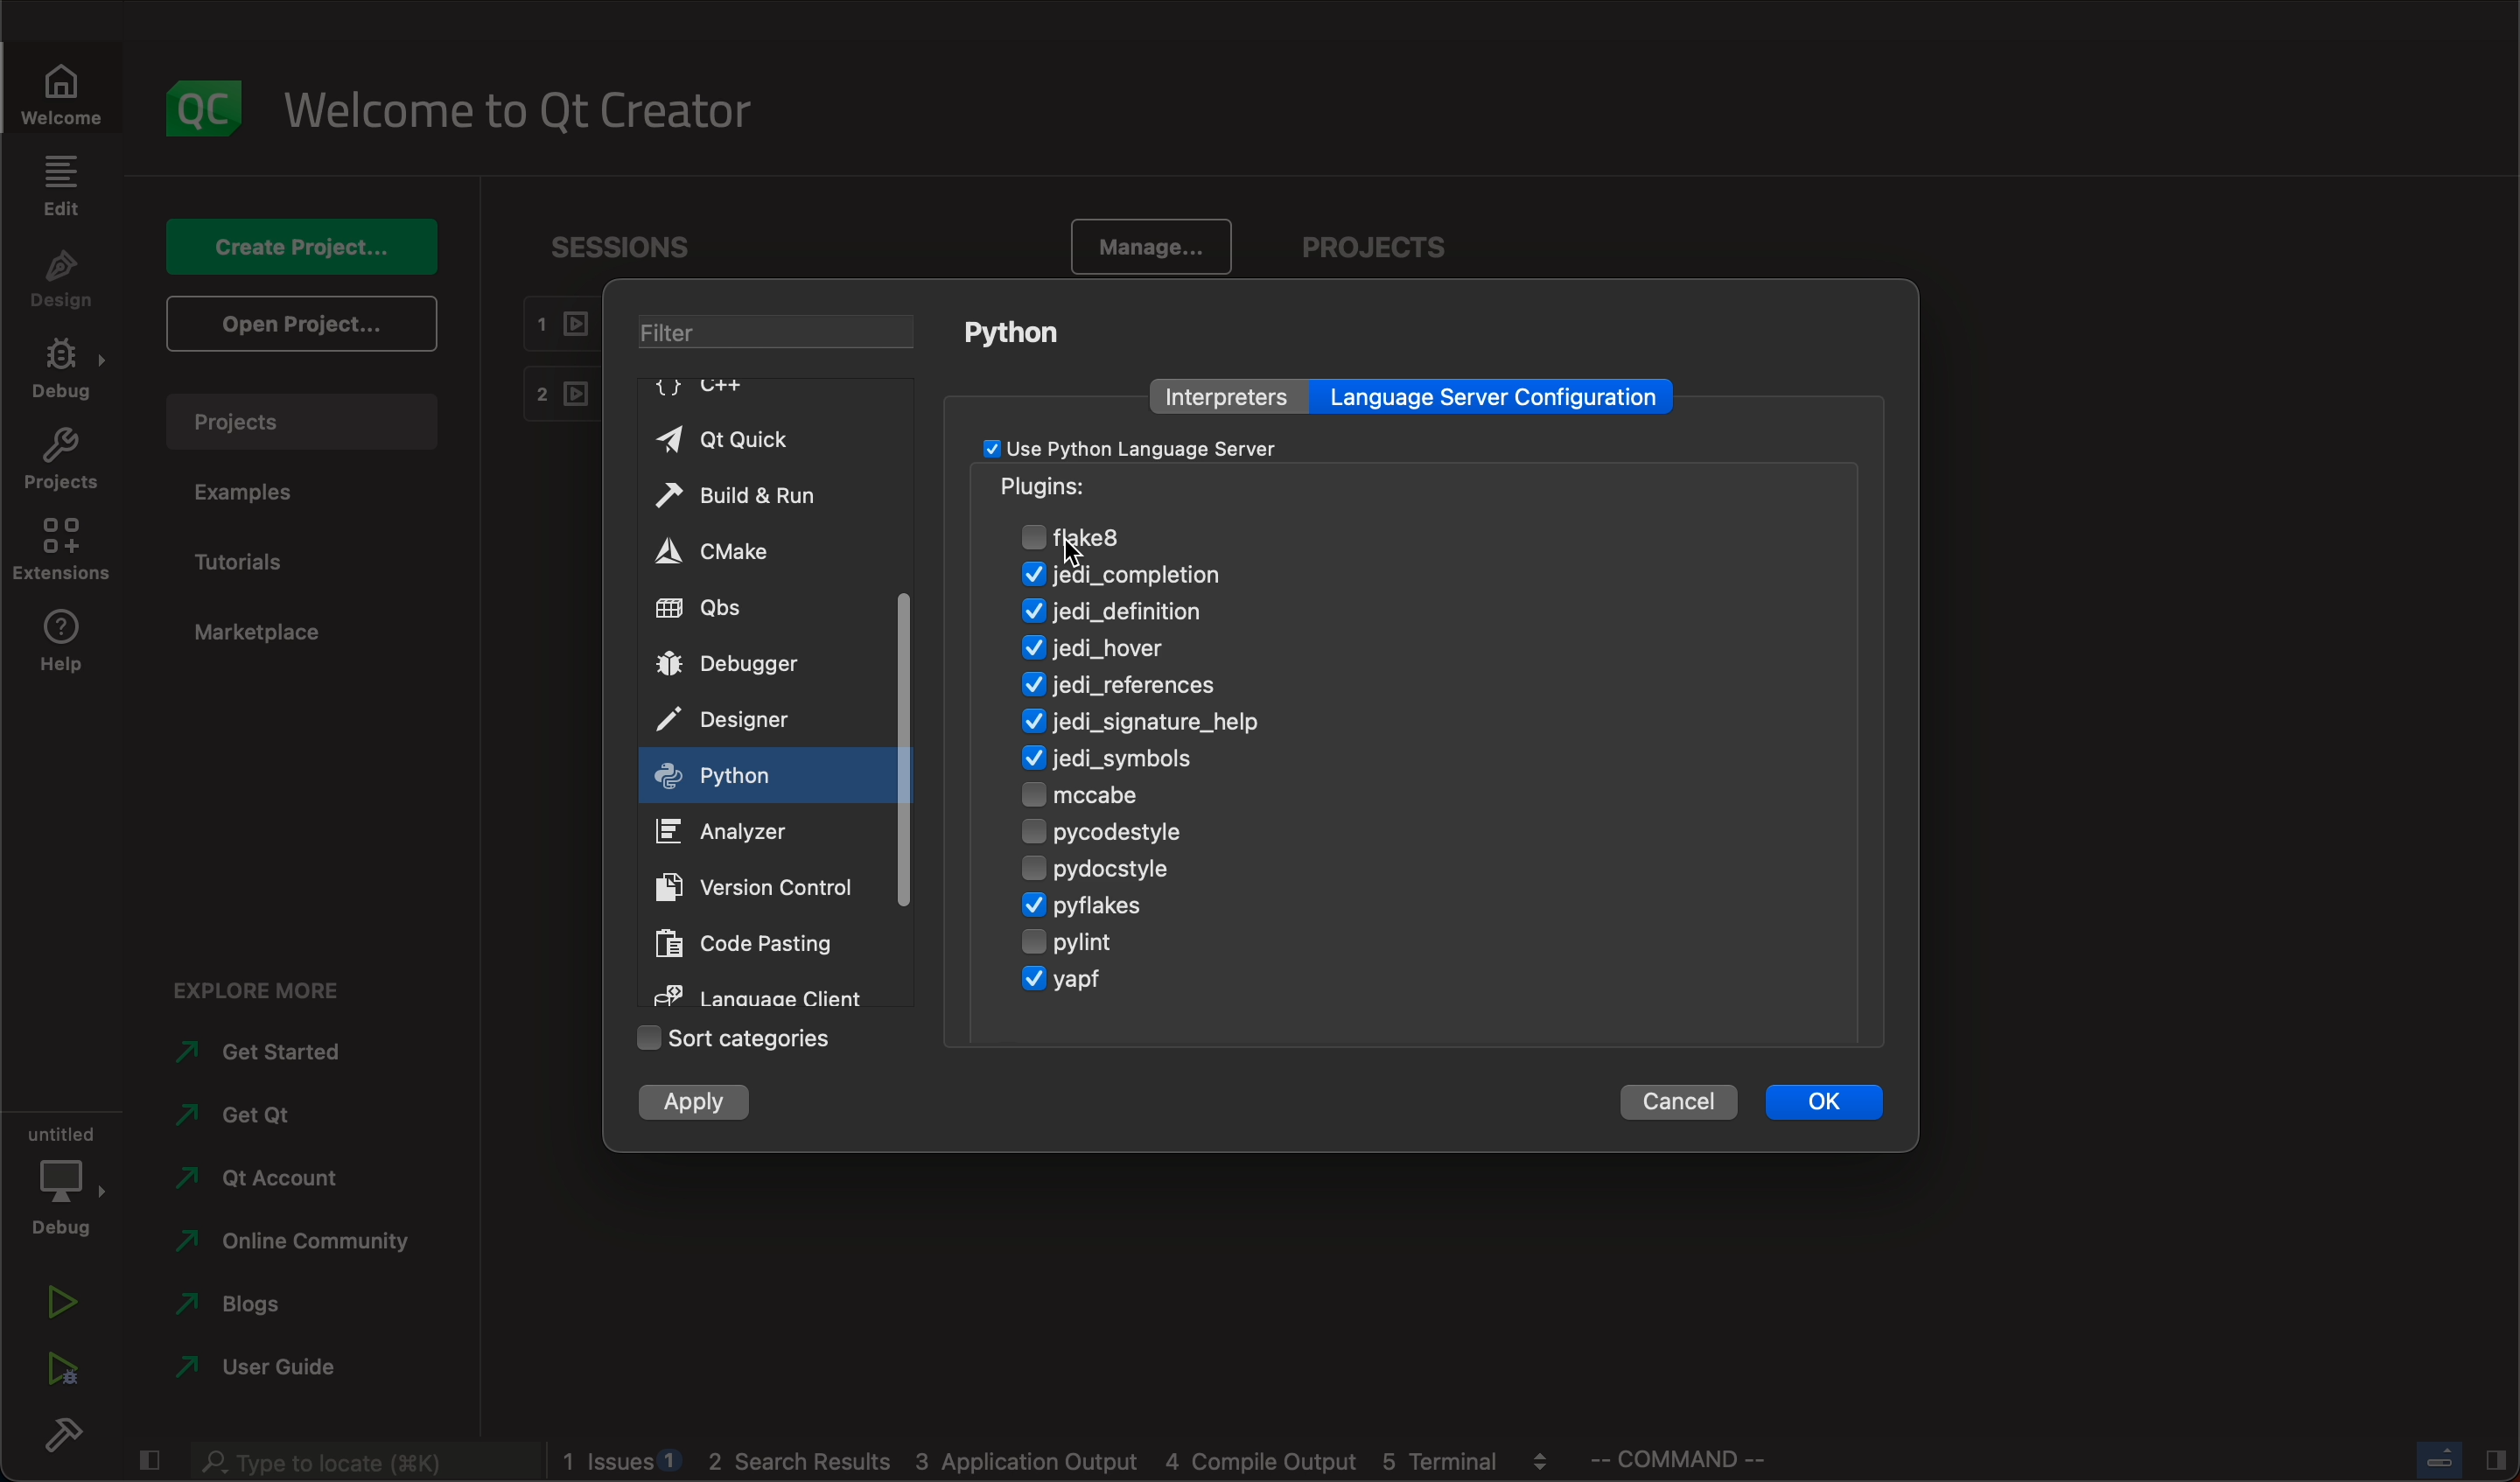 The image size is (2520, 1482). I want to click on run, so click(65, 1305).